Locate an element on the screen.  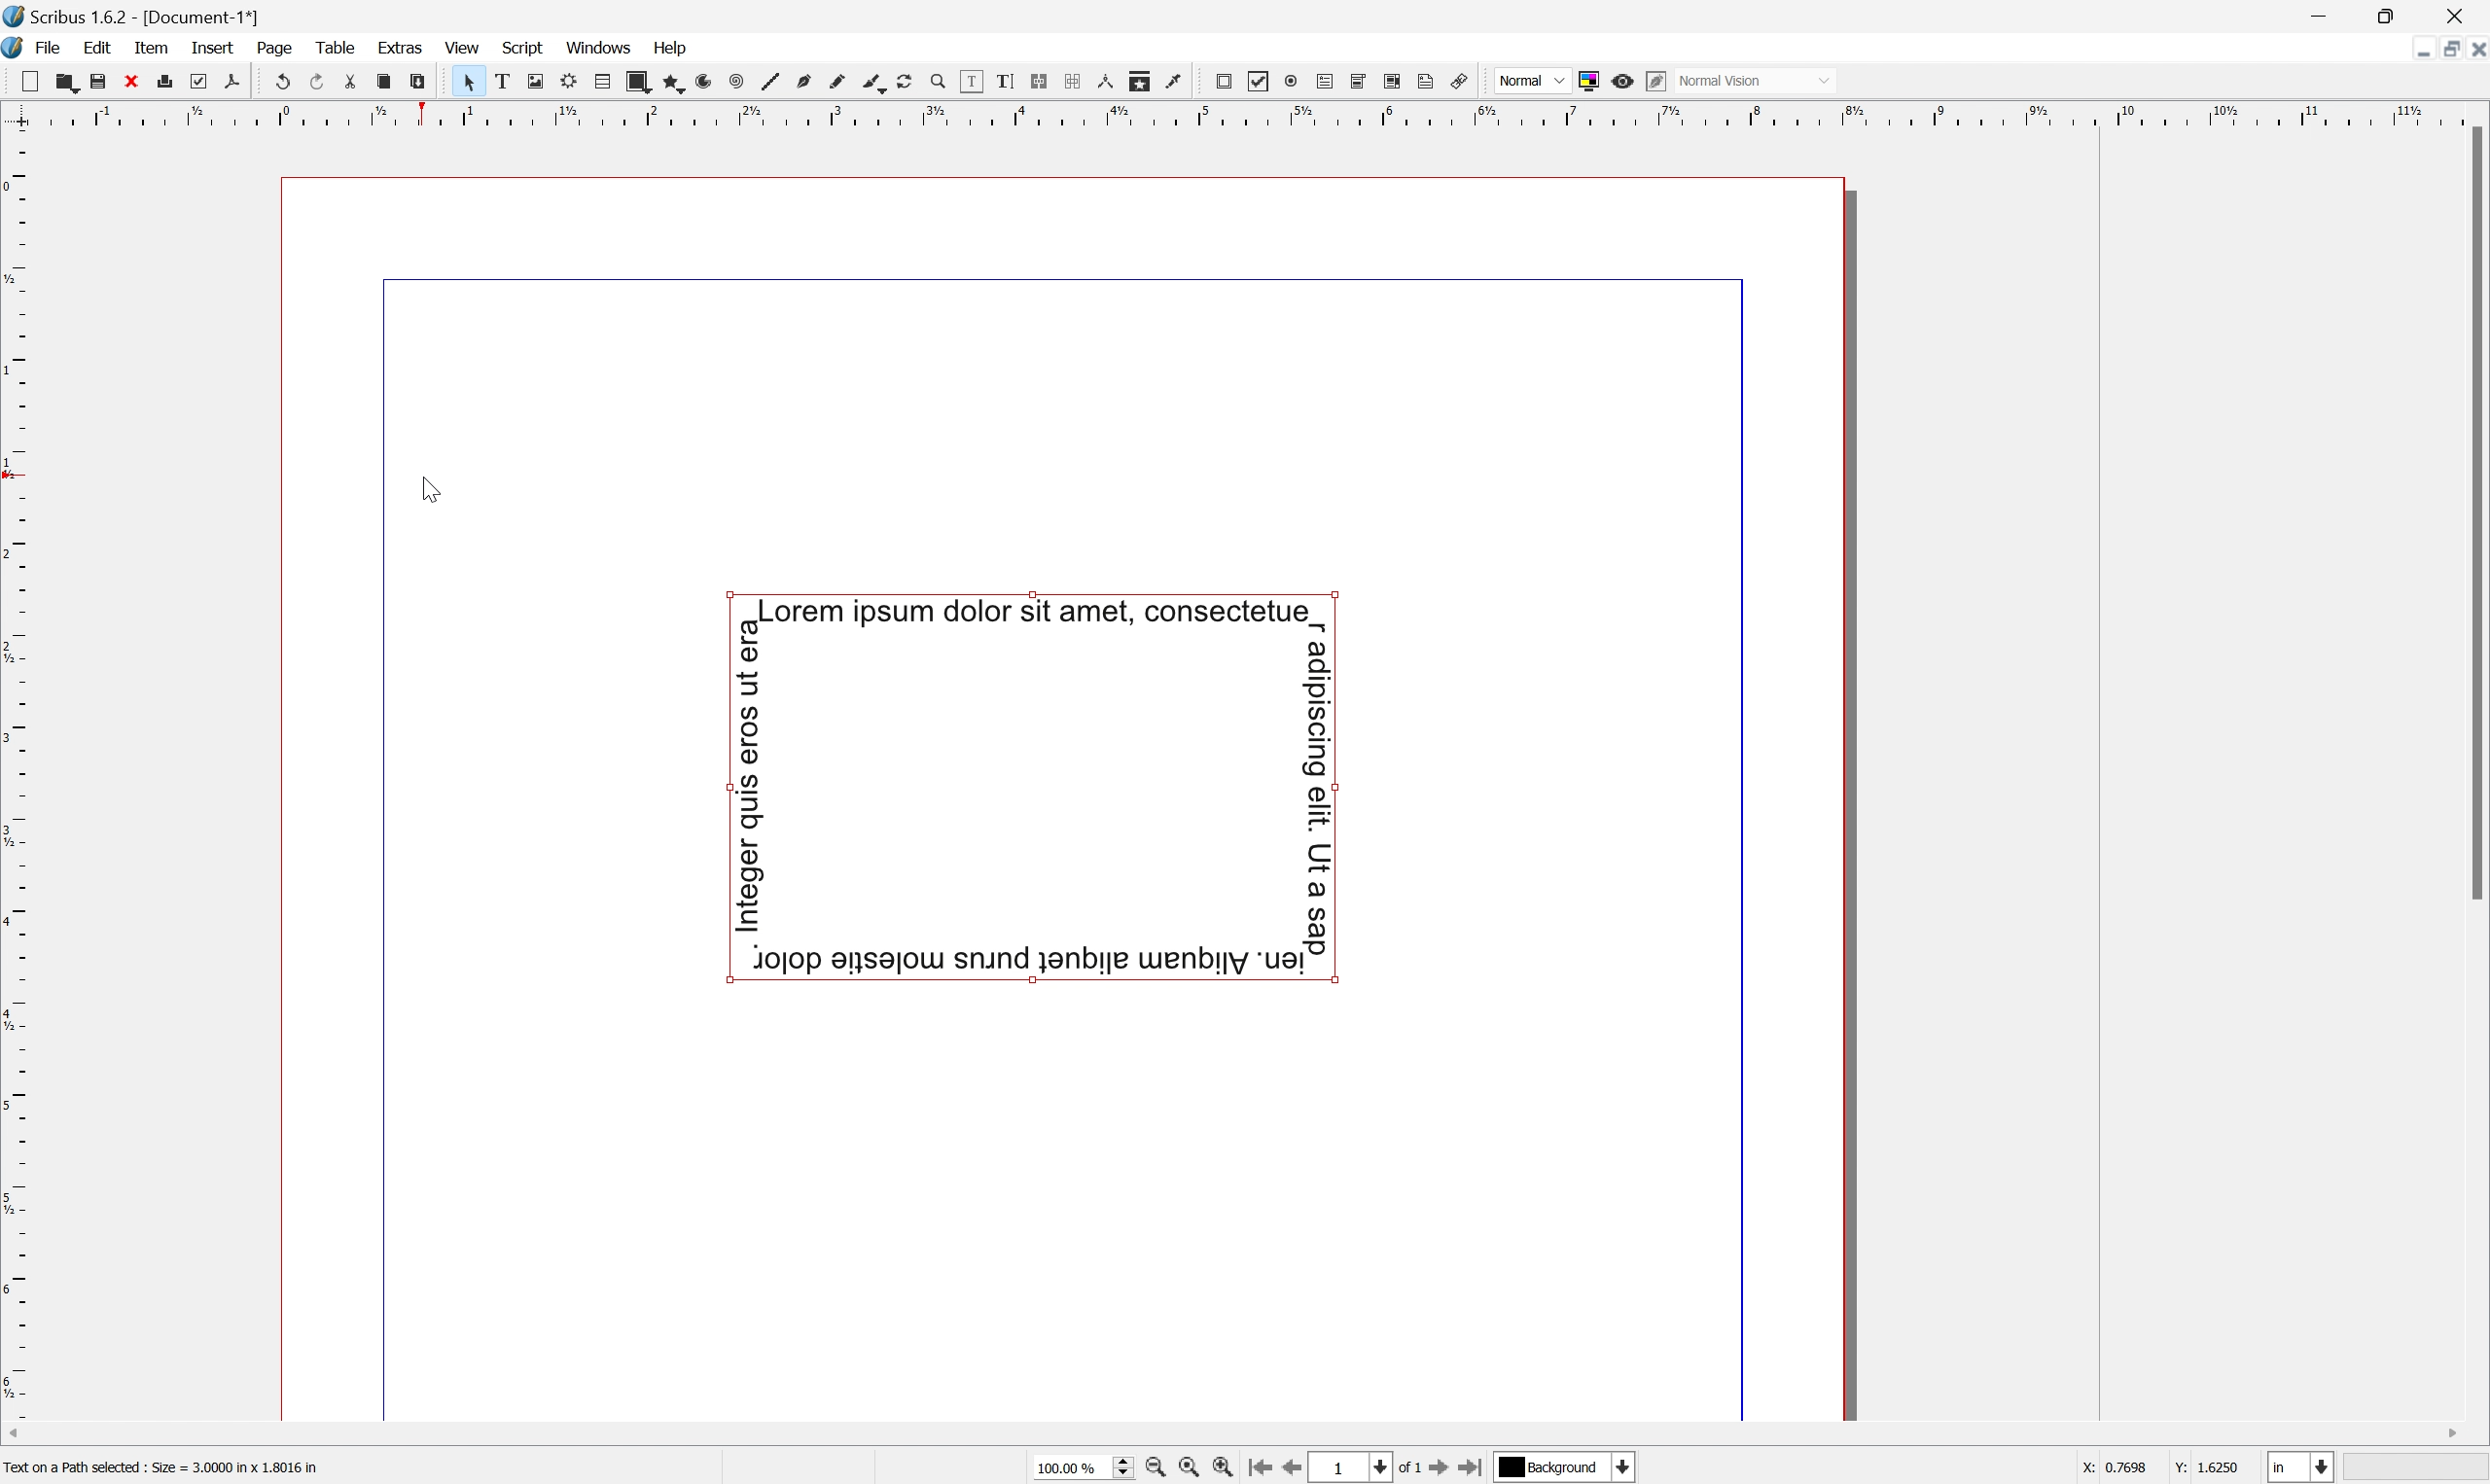
Windows is located at coordinates (604, 49).